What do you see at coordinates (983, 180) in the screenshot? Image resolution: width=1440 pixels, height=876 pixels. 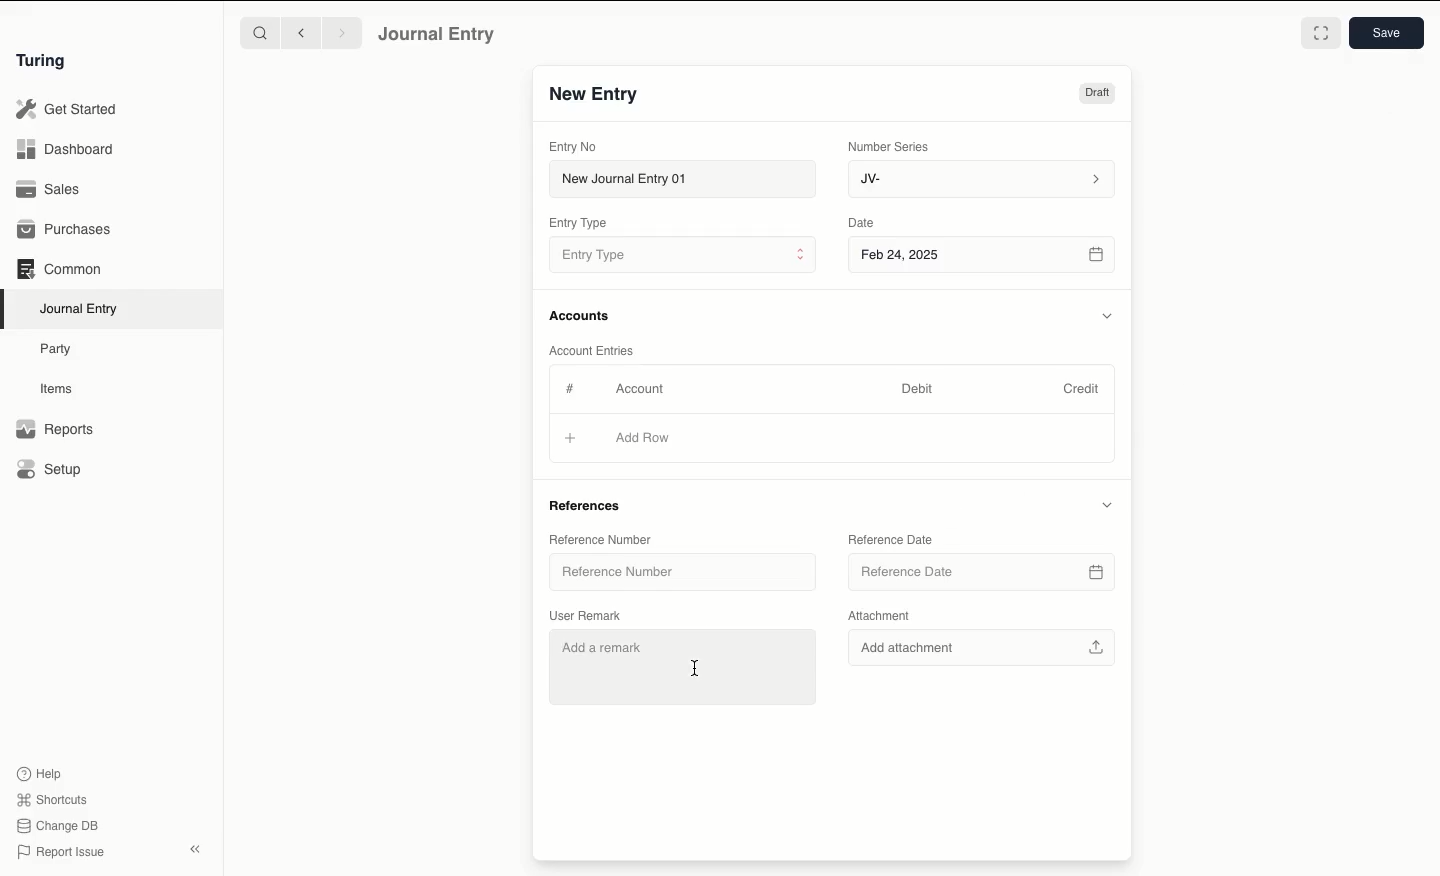 I see `JV-` at bounding box center [983, 180].